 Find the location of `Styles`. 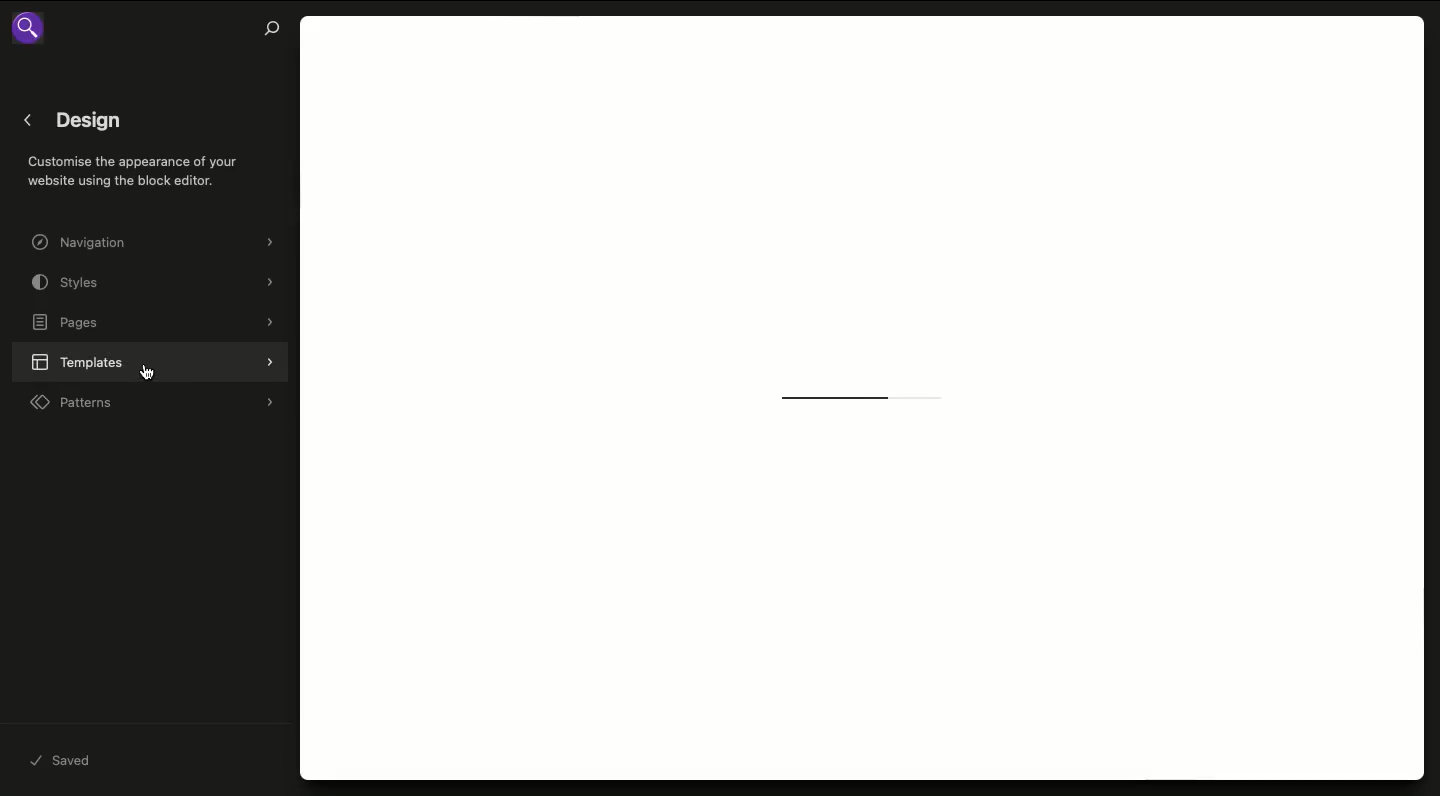

Styles is located at coordinates (157, 284).